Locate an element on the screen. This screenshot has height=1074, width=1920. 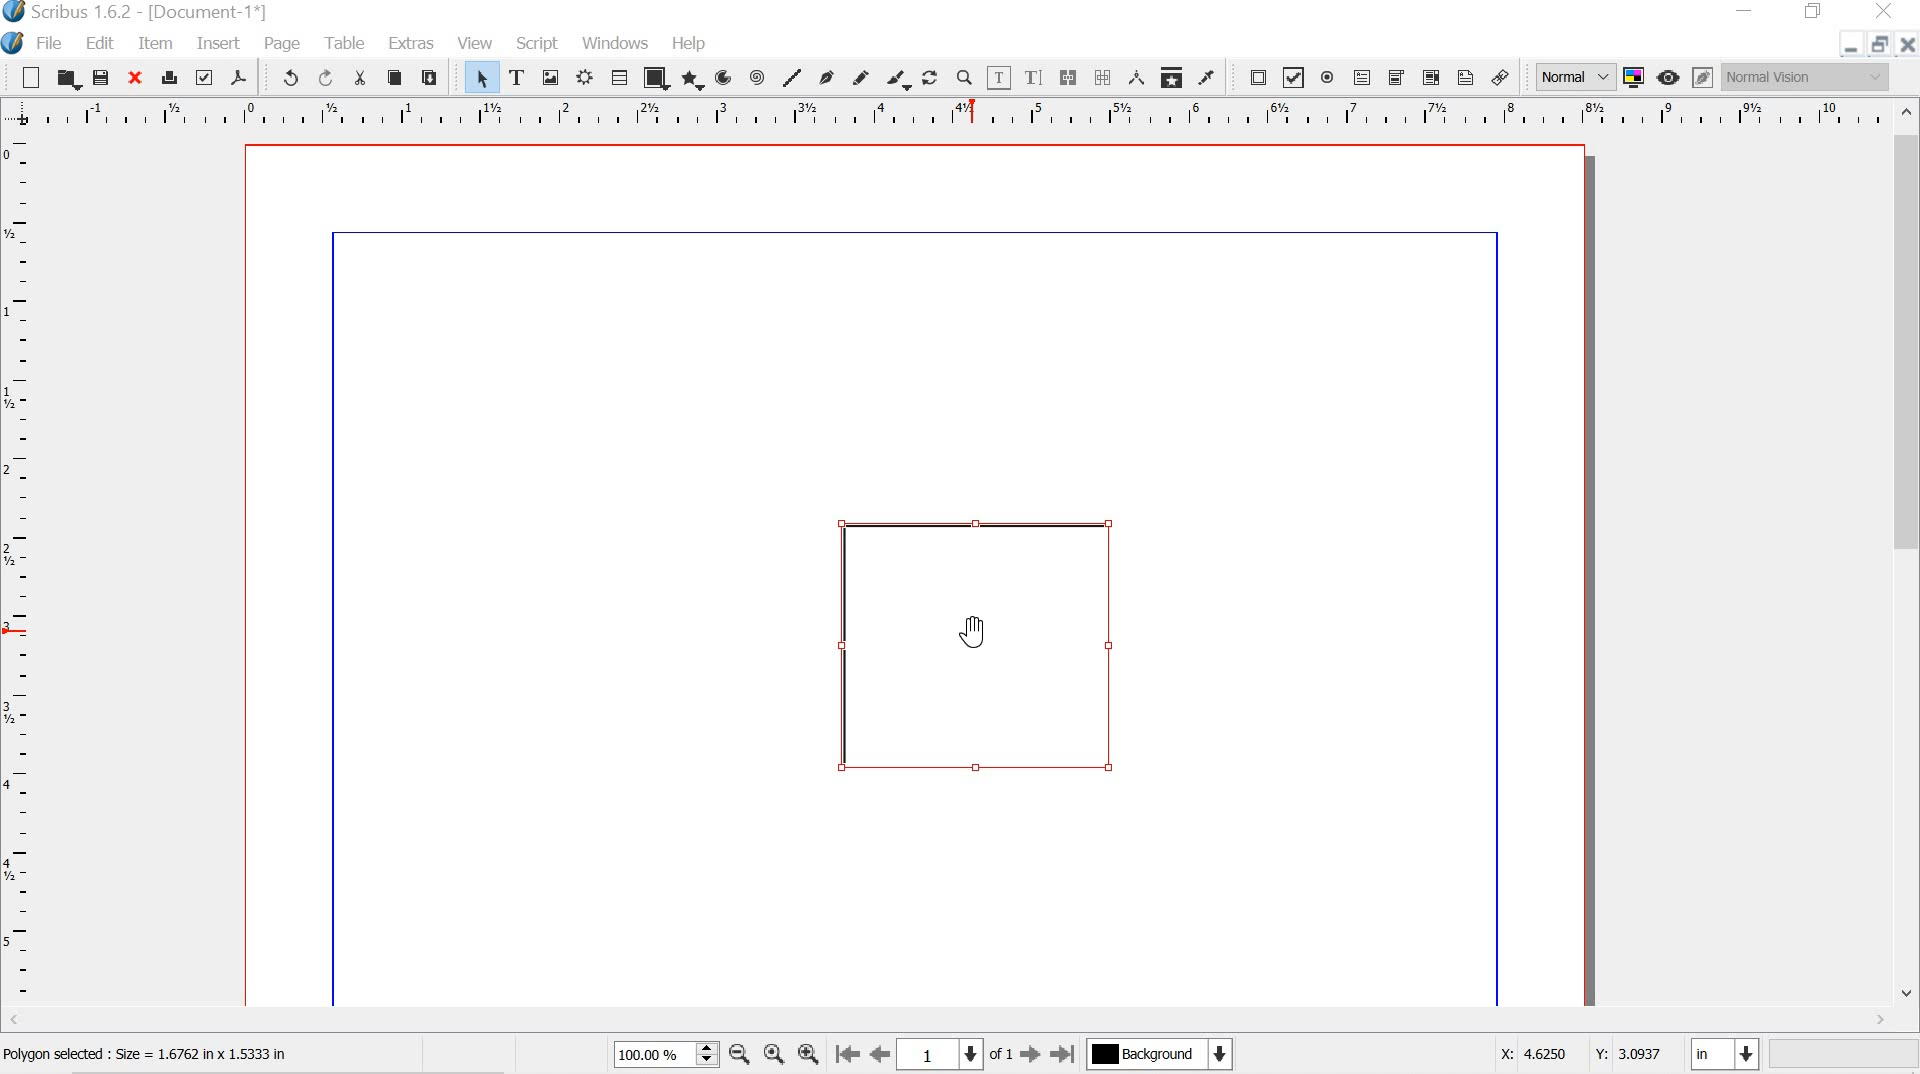
INSERT is located at coordinates (217, 45).